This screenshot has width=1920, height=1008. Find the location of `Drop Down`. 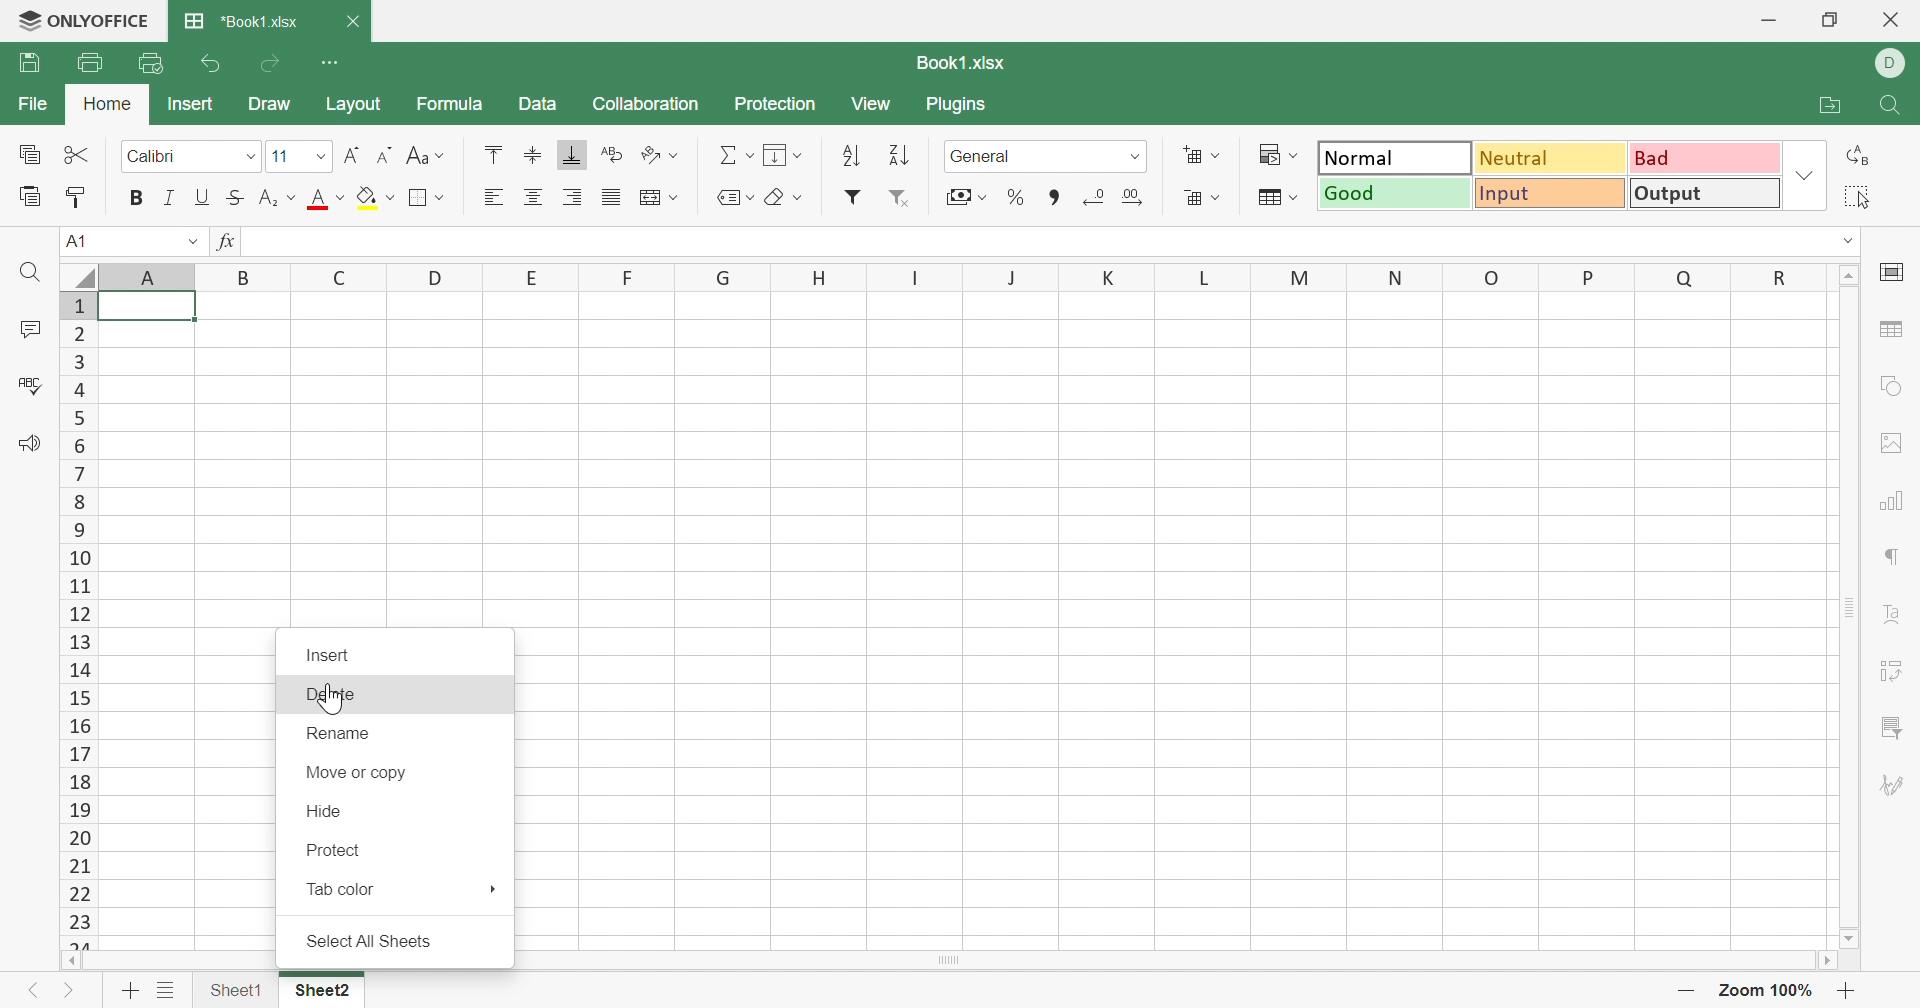

Drop Down is located at coordinates (394, 197).